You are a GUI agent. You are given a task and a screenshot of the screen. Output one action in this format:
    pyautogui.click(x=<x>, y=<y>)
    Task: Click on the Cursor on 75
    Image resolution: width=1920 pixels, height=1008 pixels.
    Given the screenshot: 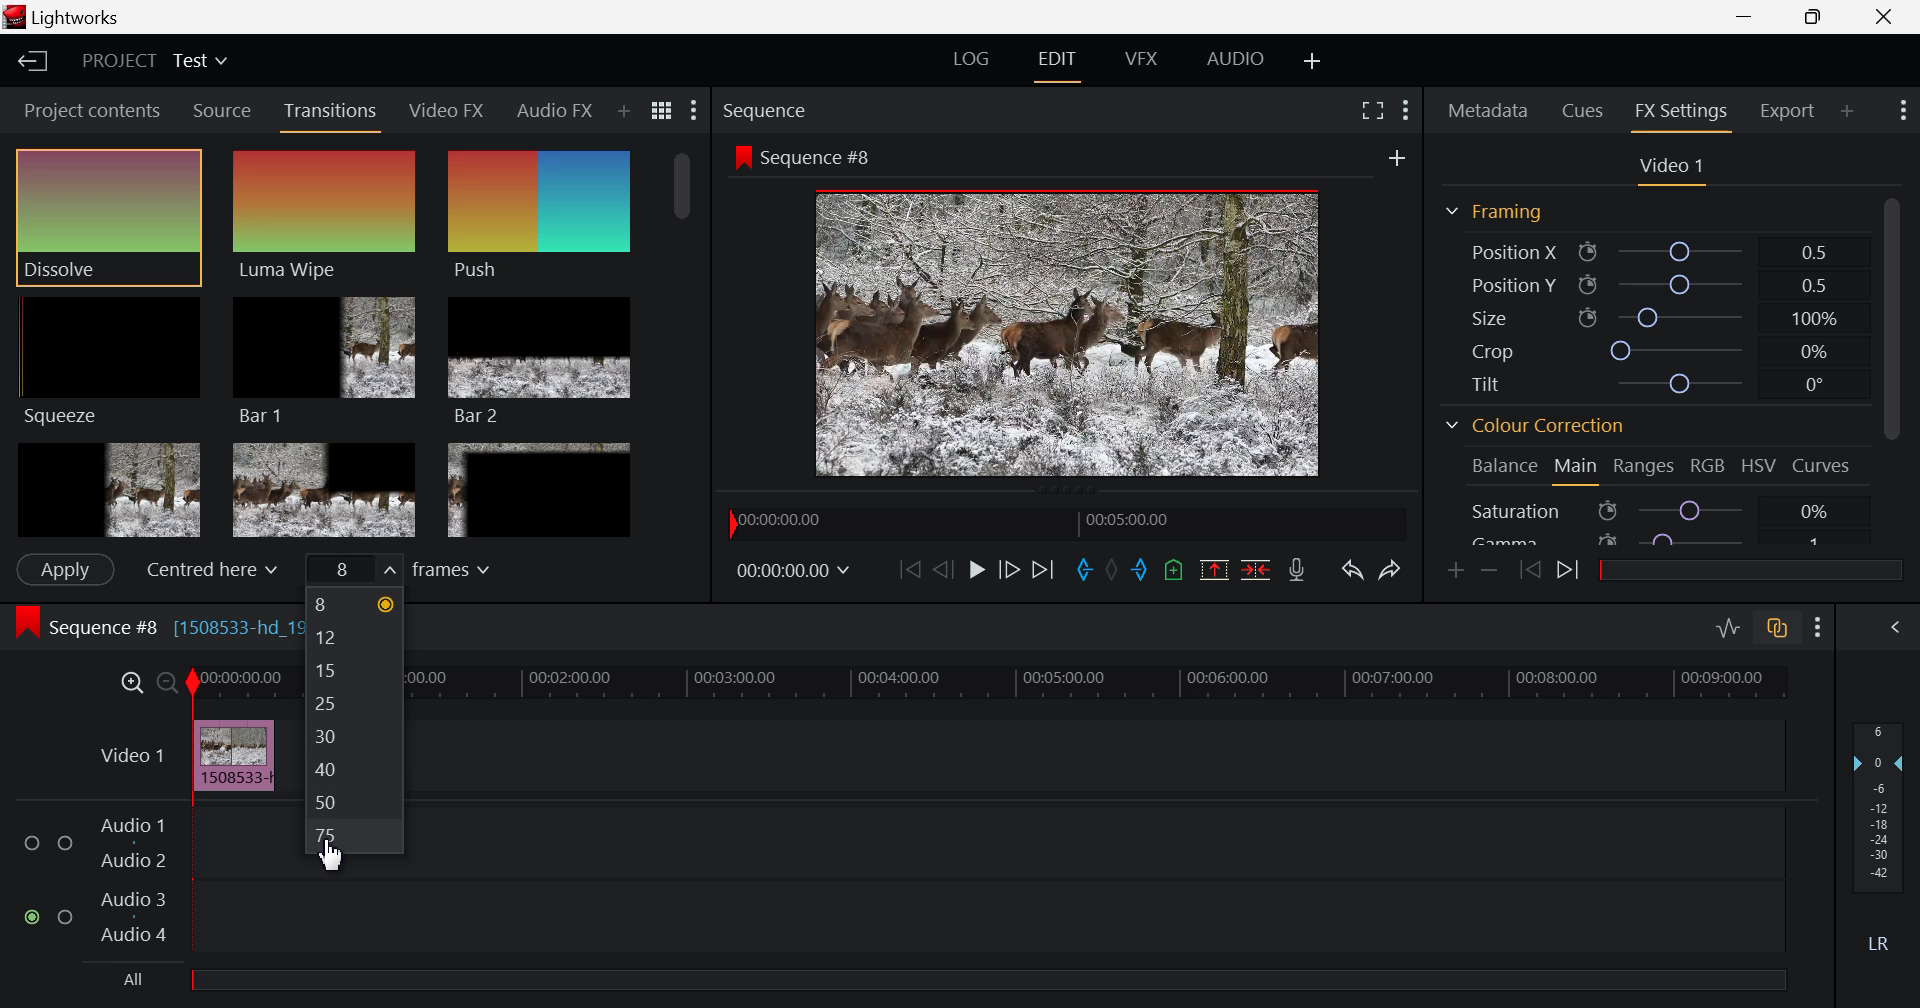 What is the action you would take?
    pyautogui.click(x=359, y=834)
    